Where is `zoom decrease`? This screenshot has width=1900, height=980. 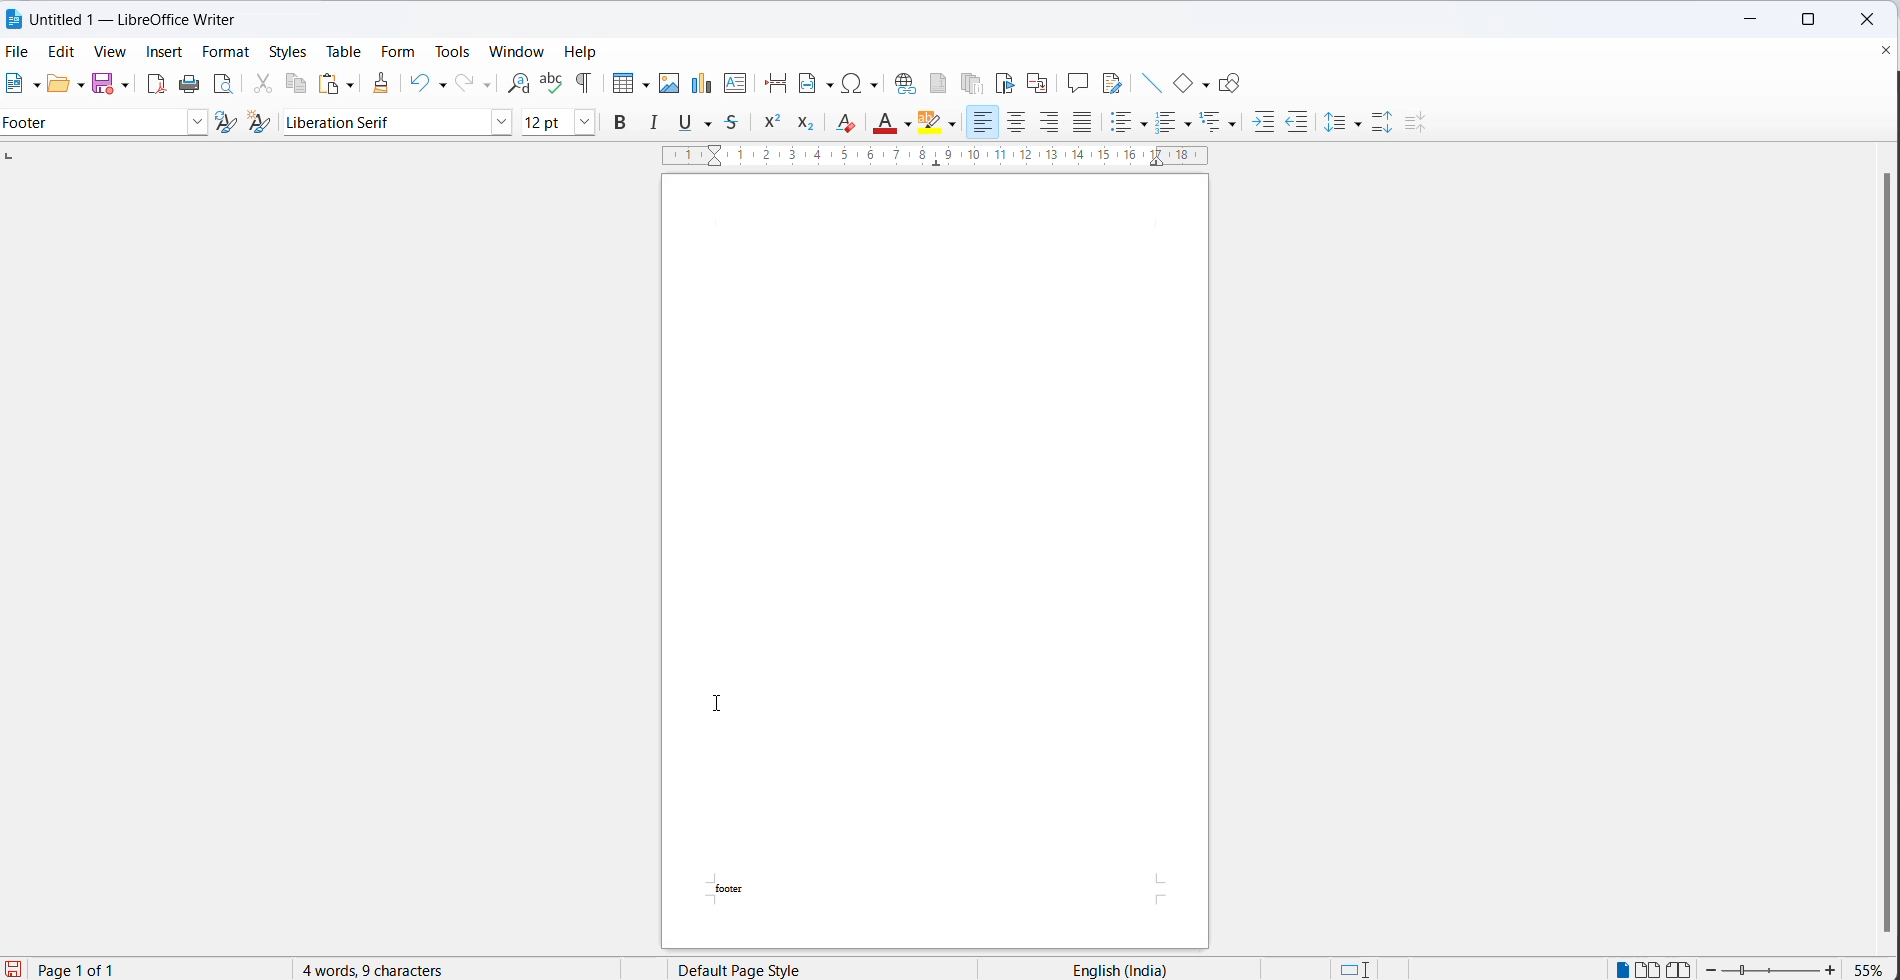
zoom decrease is located at coordinates (1711, 970).